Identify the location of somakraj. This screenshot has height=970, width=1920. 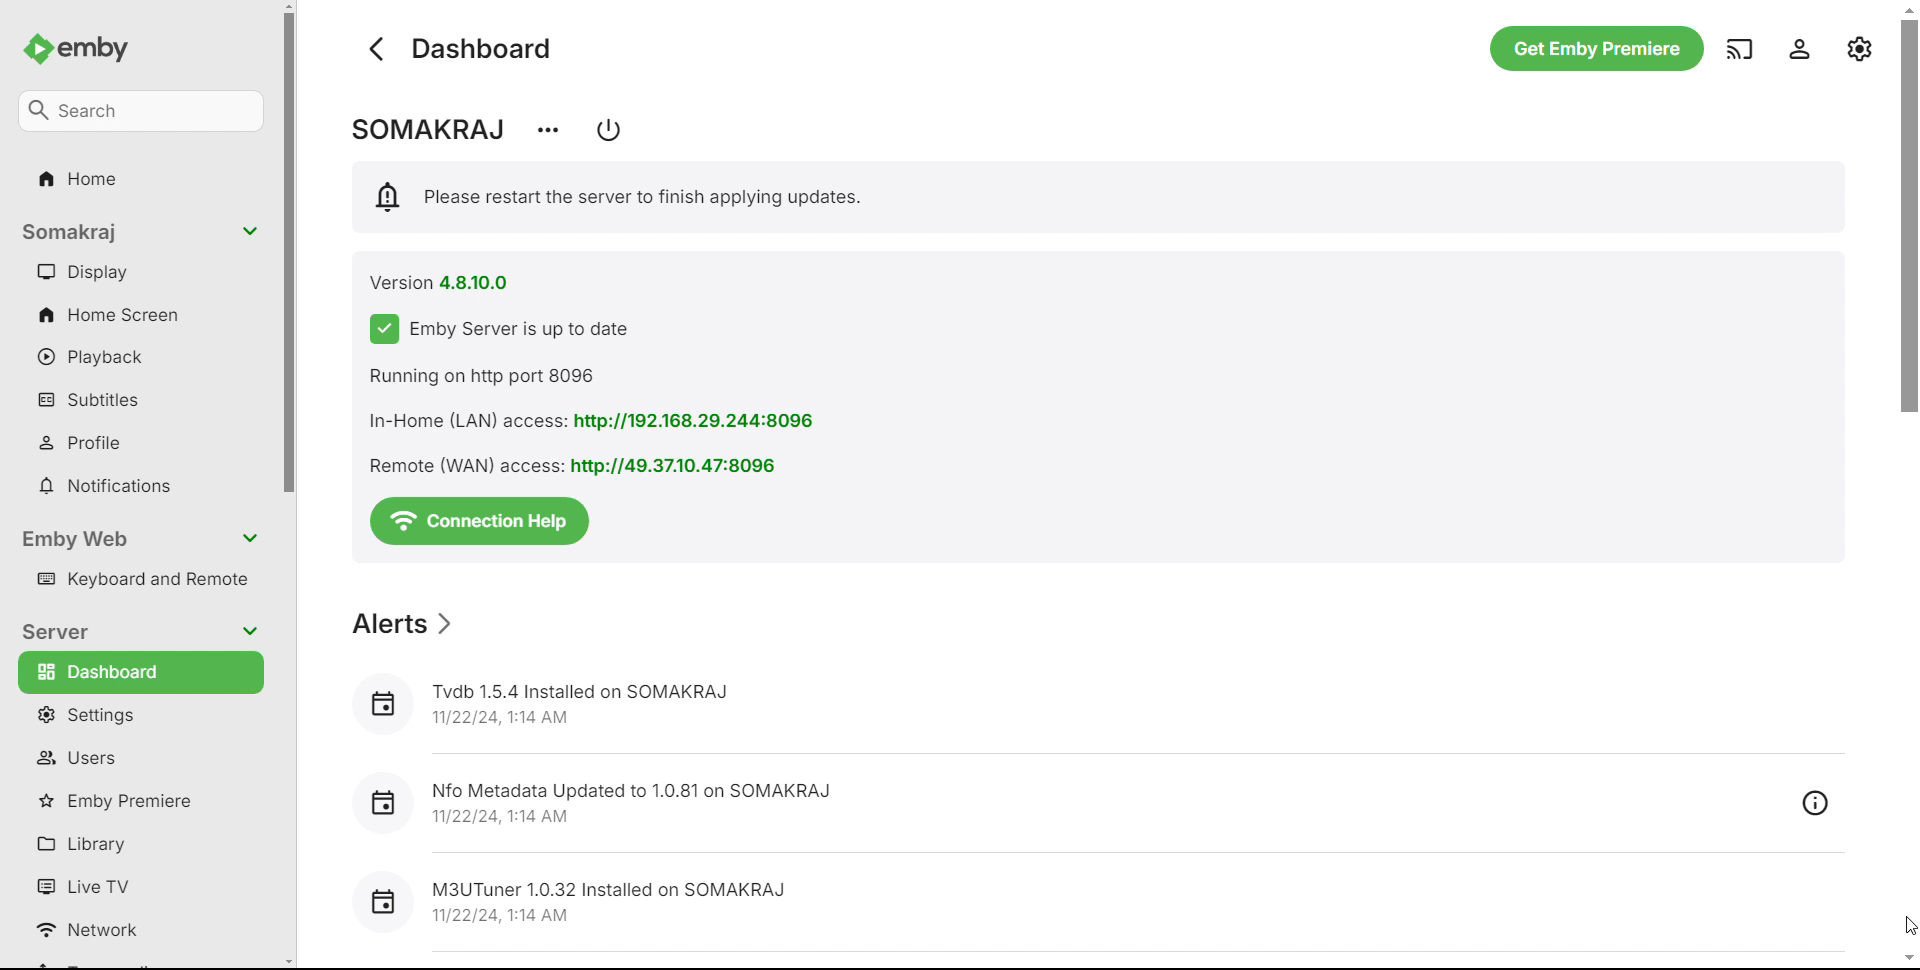
(138, 233).